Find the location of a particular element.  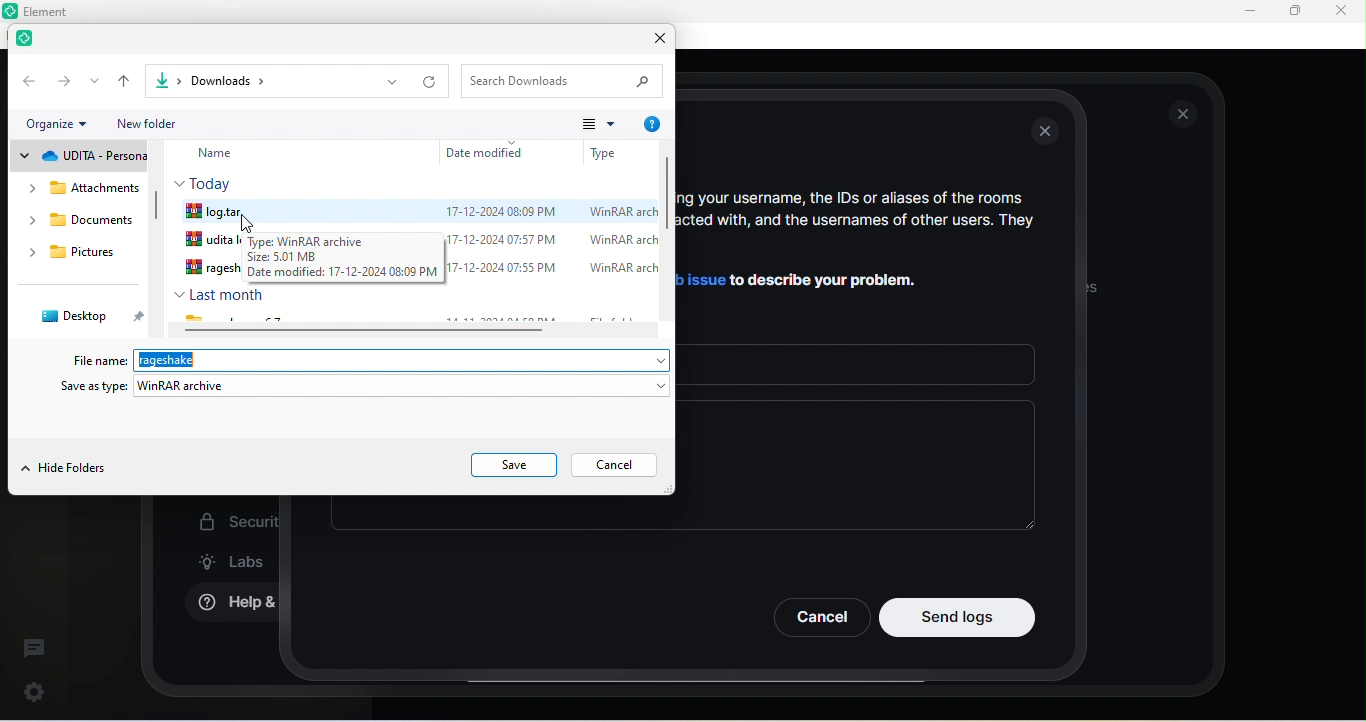

close is located at coordinates (1340, 10).